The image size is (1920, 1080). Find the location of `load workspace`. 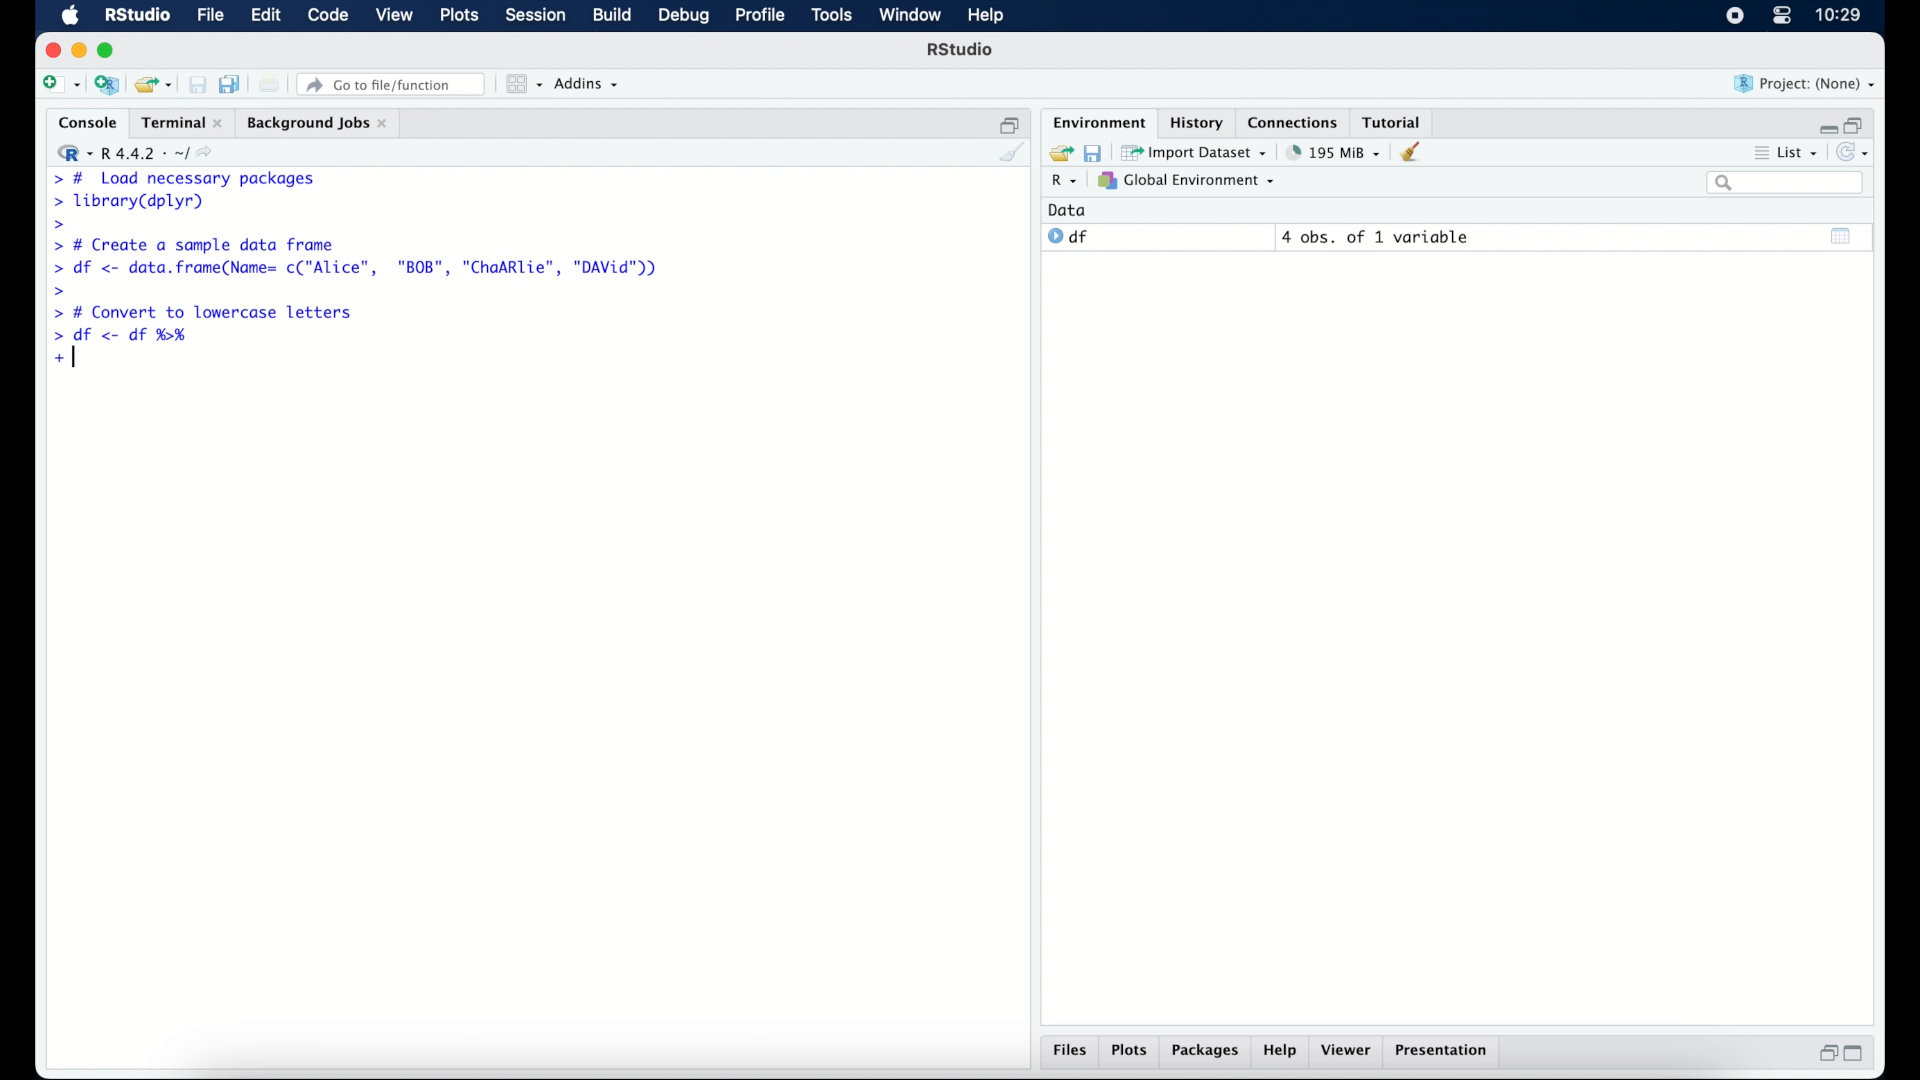

load workspace is located at coordinates (1058, 151).